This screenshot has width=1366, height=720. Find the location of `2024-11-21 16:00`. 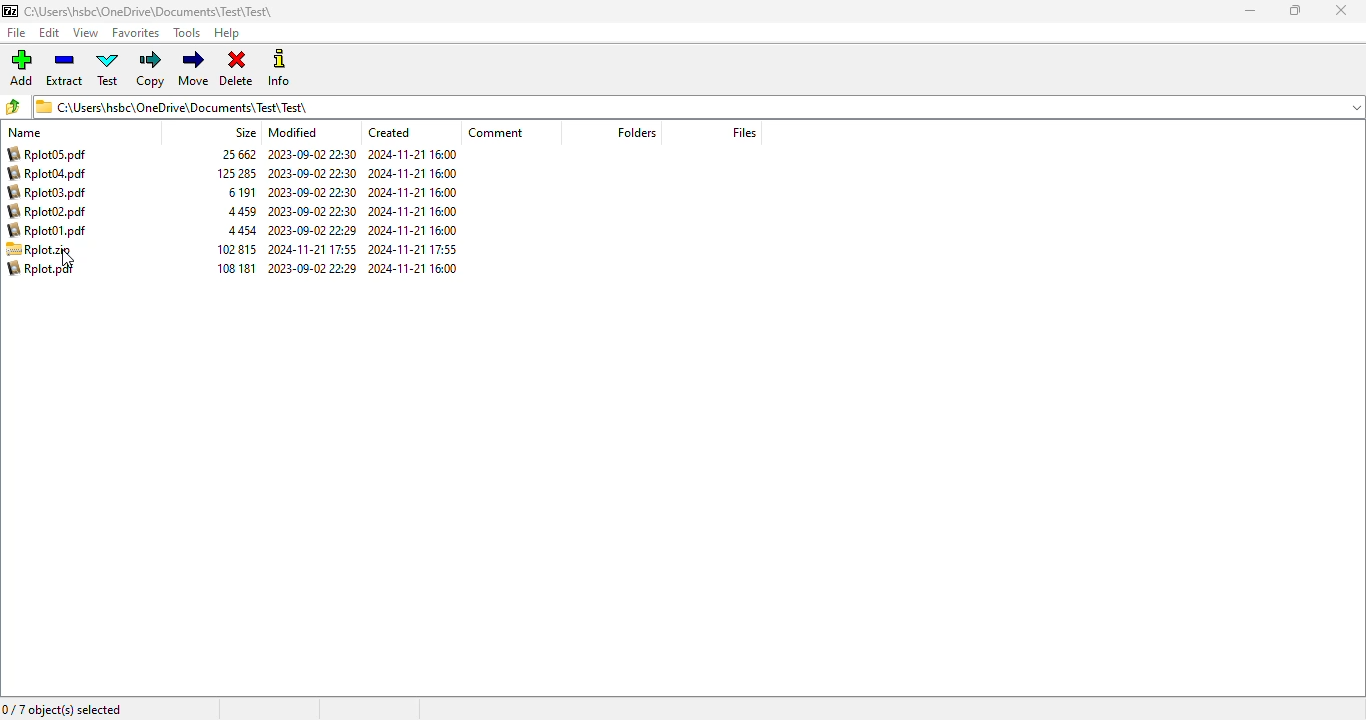

2024-11-21 16:00 is located at coordinates (413, 154).